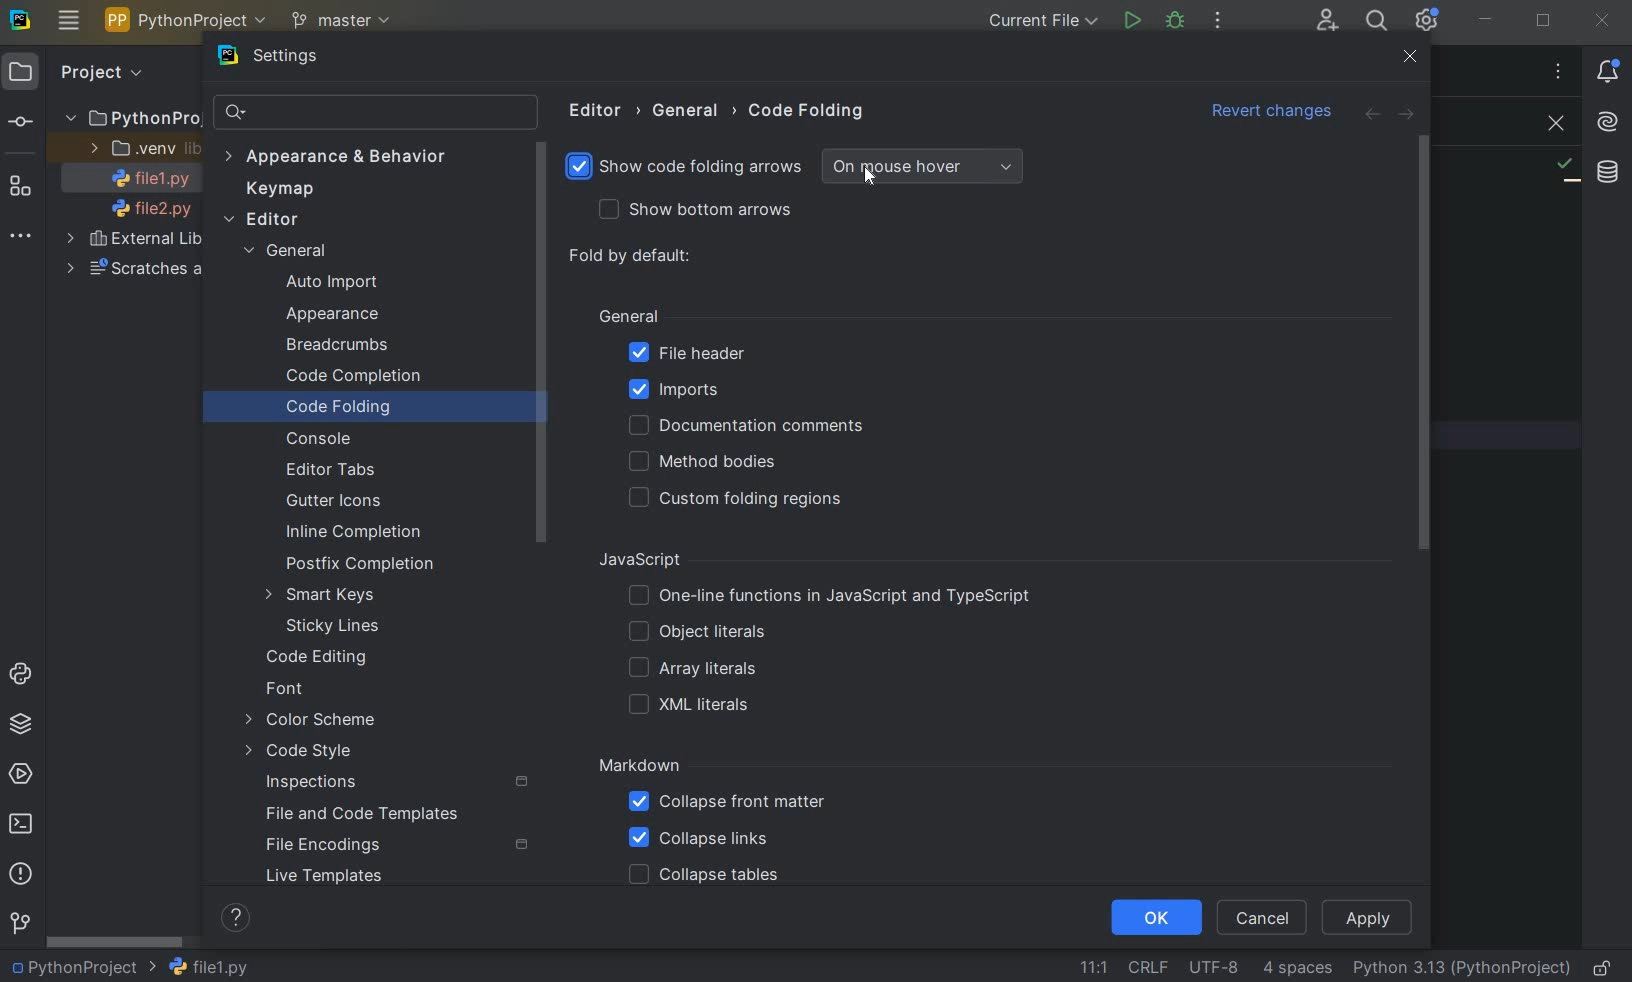  I want to click on REVERT CHANGES, so click(1273, 113).